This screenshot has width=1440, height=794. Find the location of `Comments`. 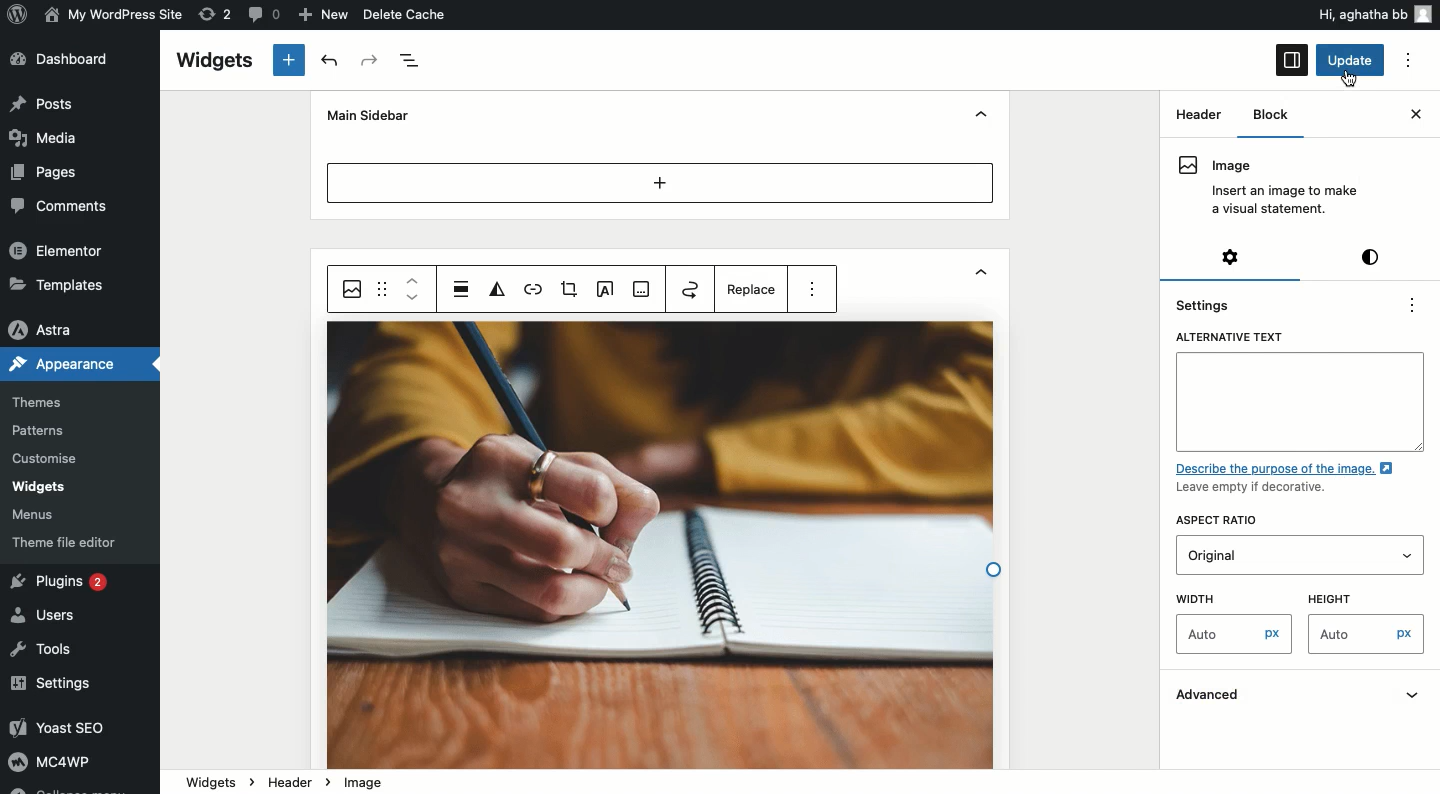

Comments is located at coordinates (54, 205).